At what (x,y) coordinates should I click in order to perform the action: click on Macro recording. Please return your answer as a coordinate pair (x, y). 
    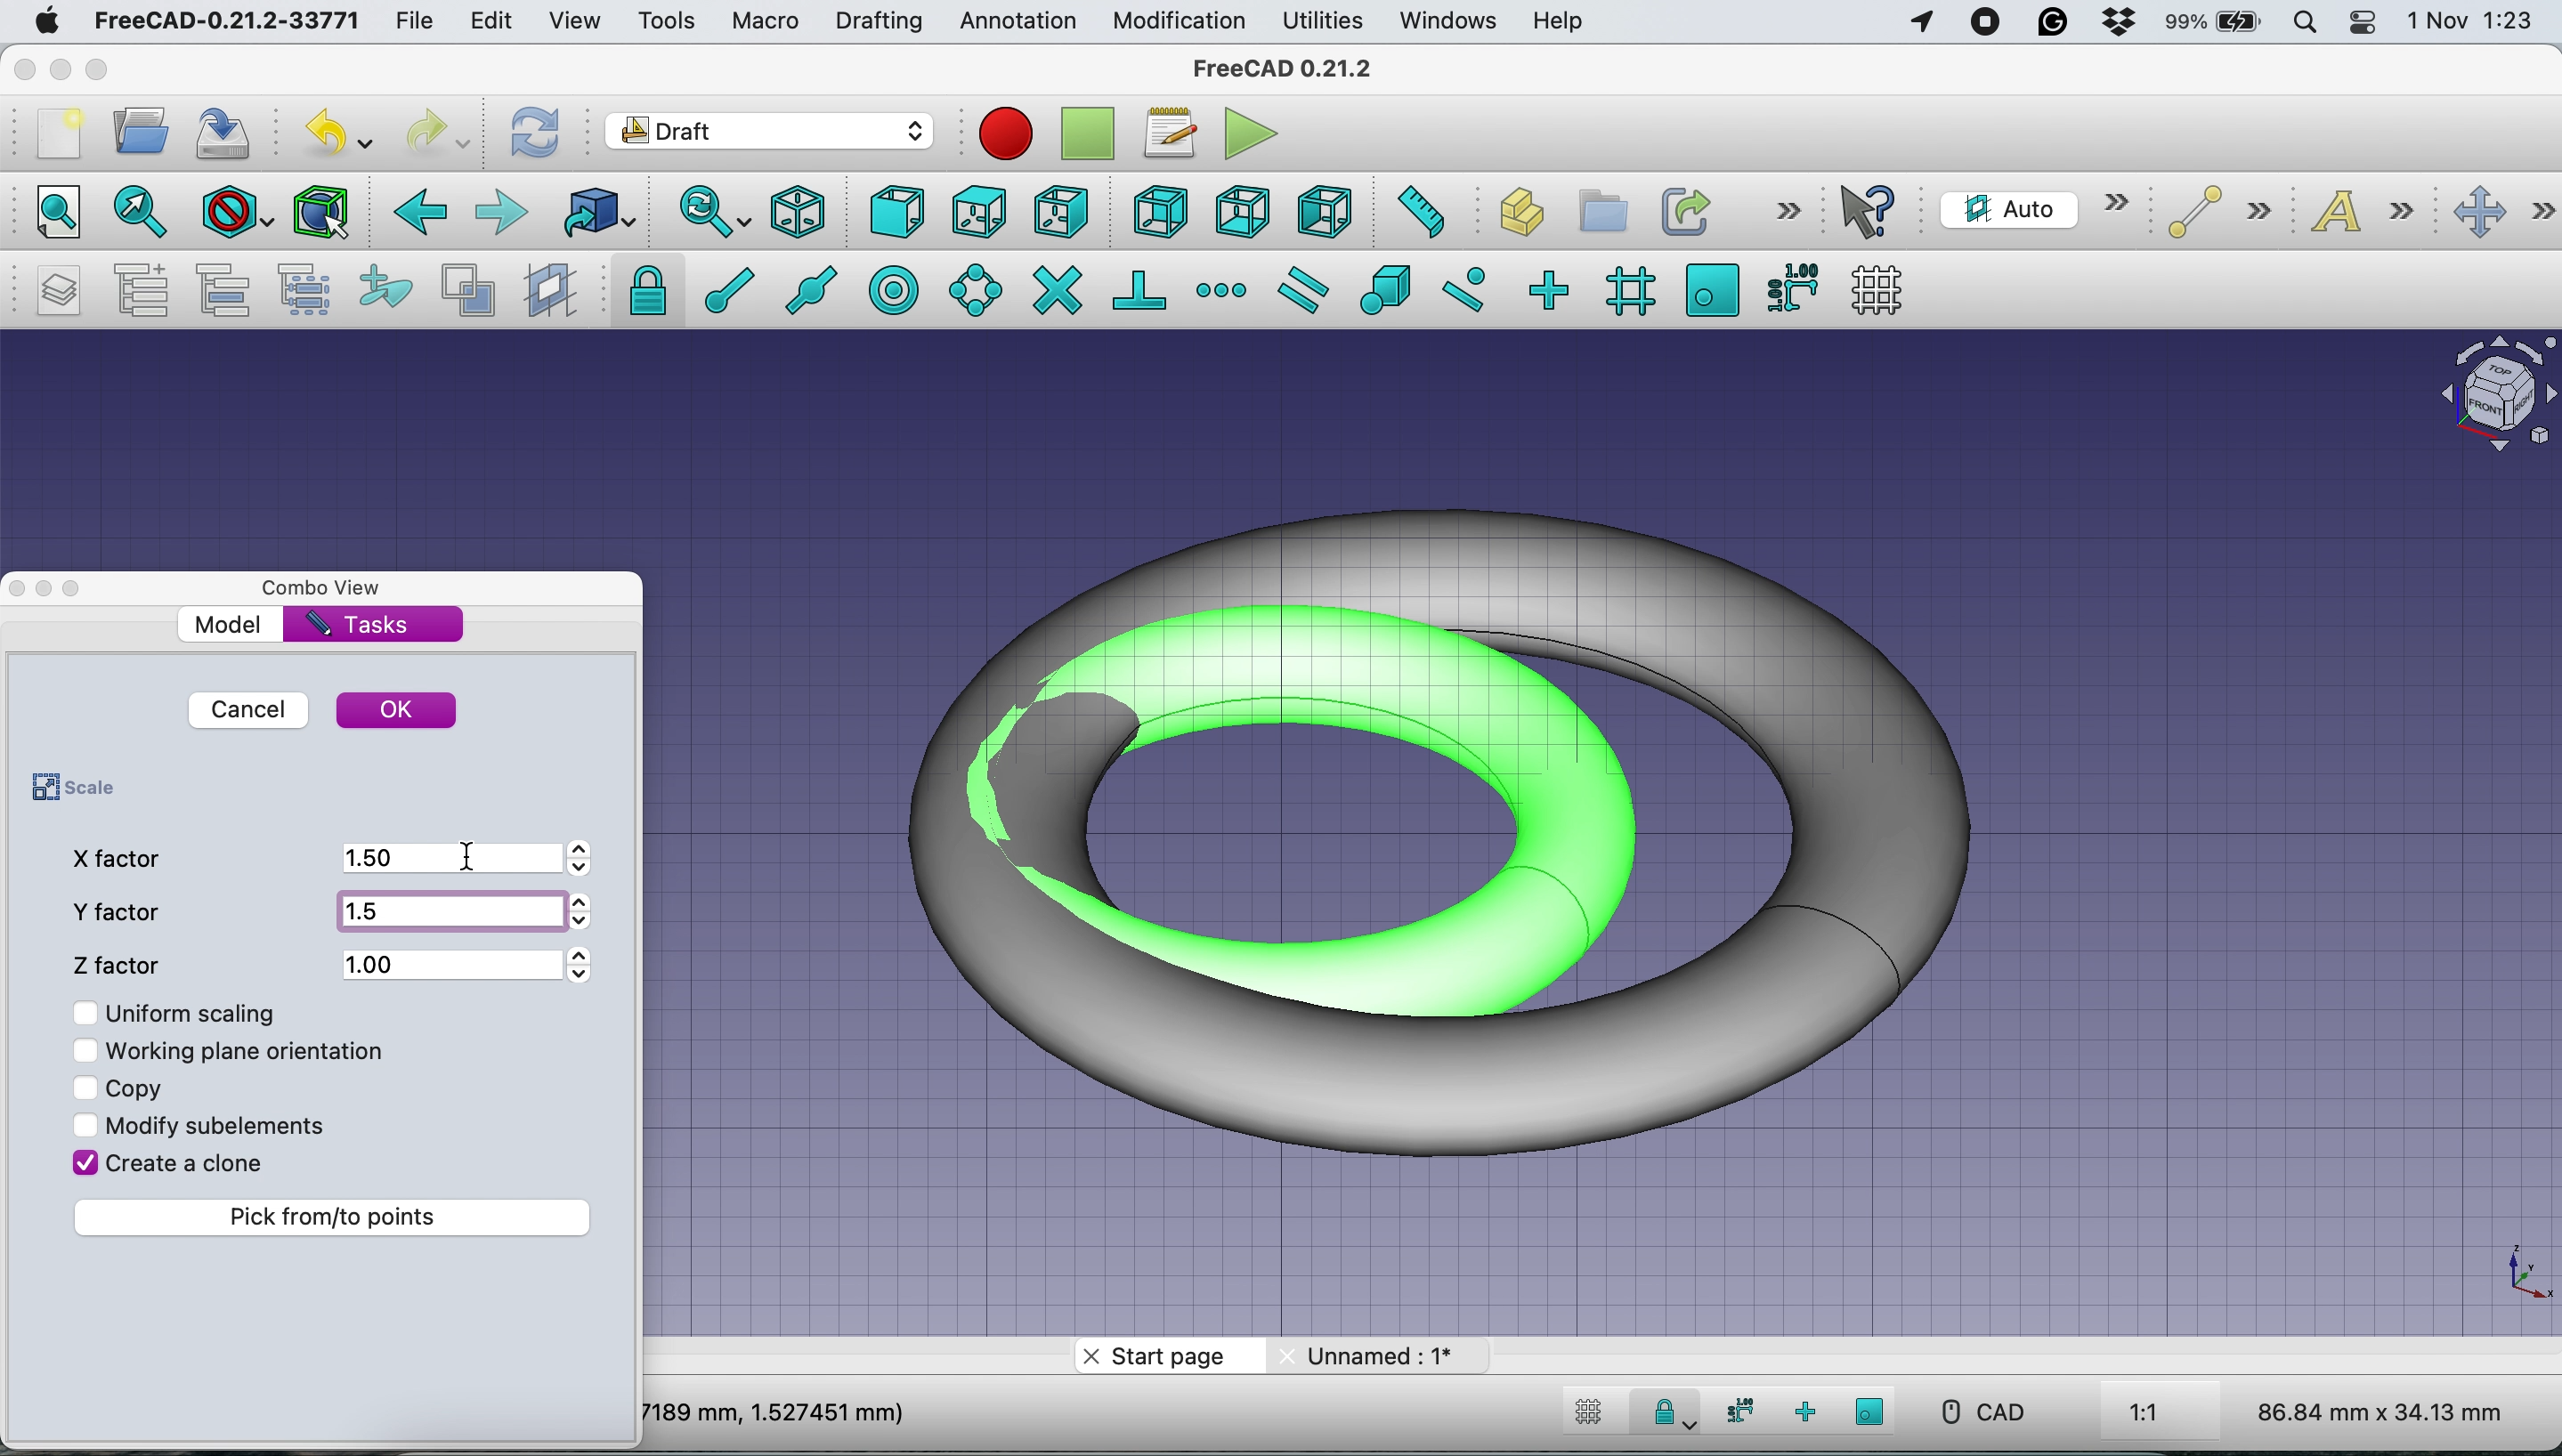
    Looking at the image, I should click on (1005, 134).